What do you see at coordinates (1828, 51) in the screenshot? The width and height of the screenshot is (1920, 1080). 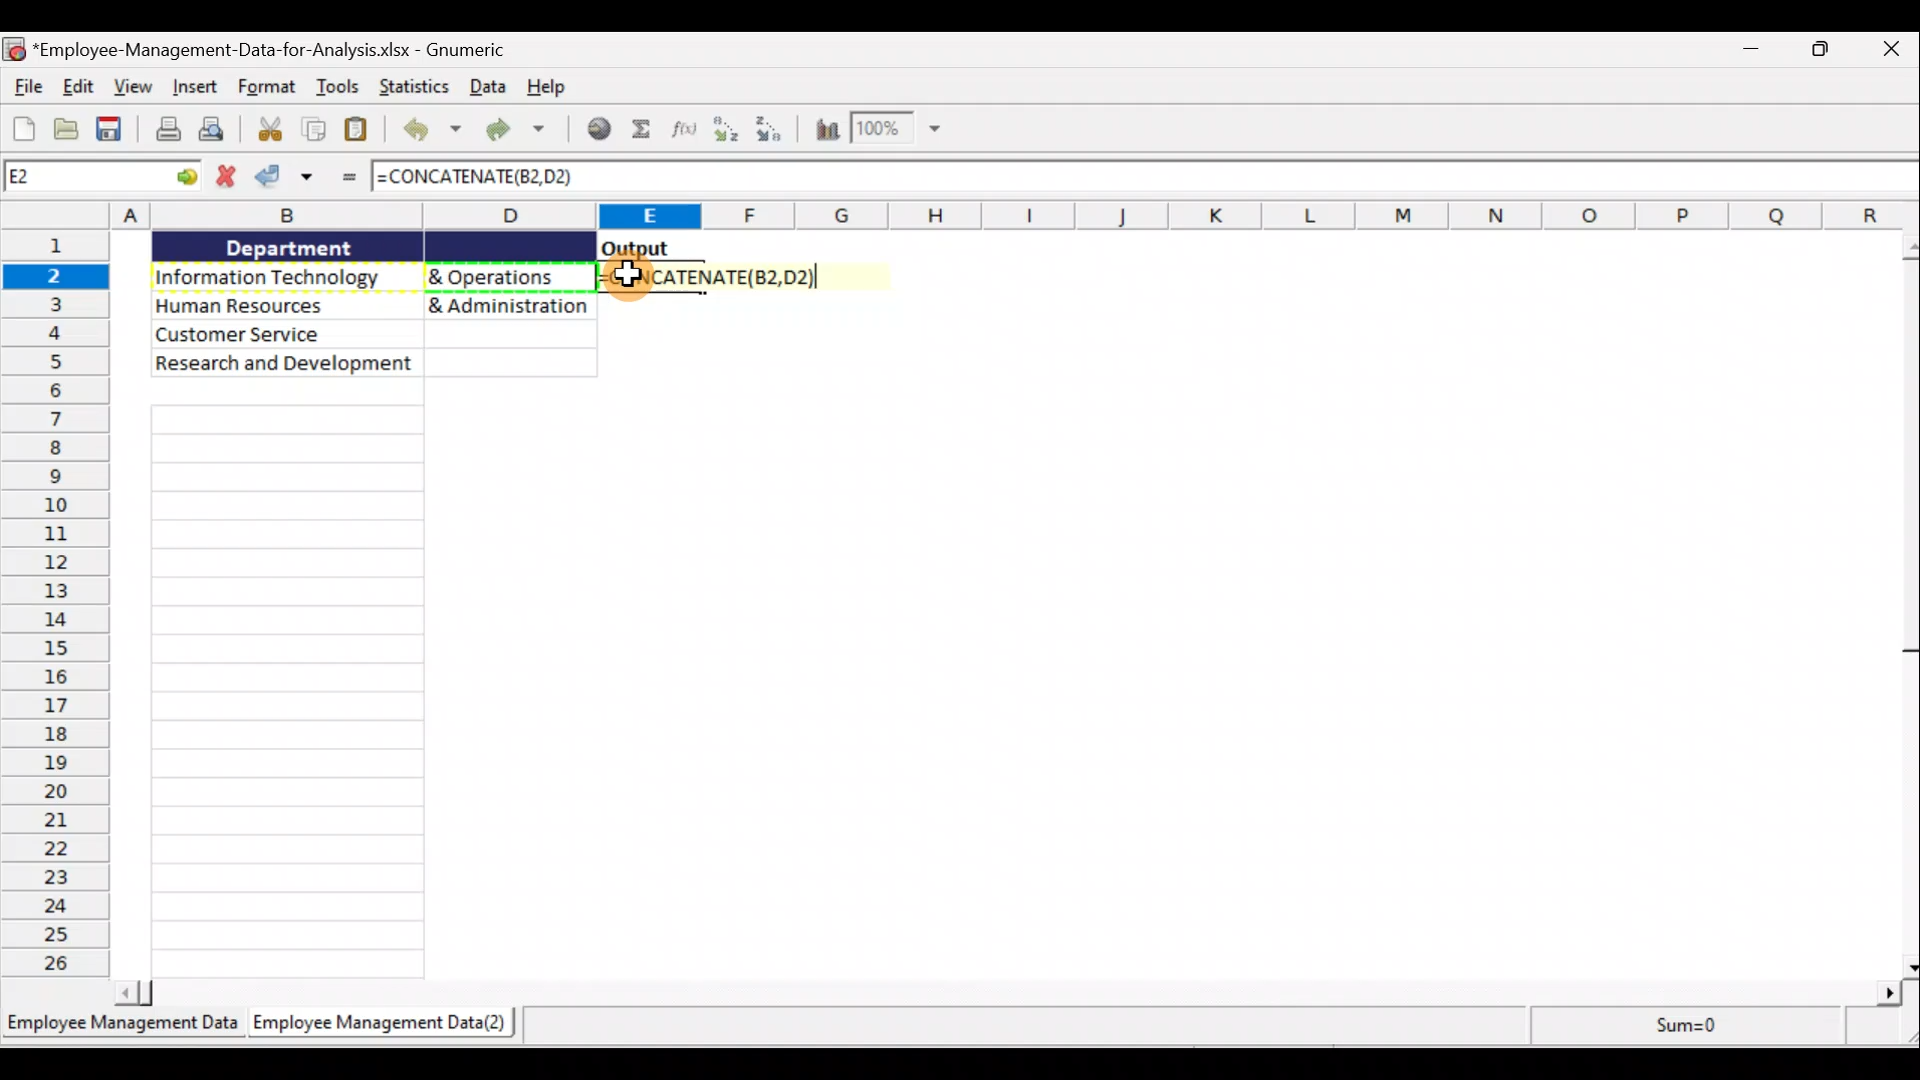 I see `Maximise` at bounding box center [1828, 51].